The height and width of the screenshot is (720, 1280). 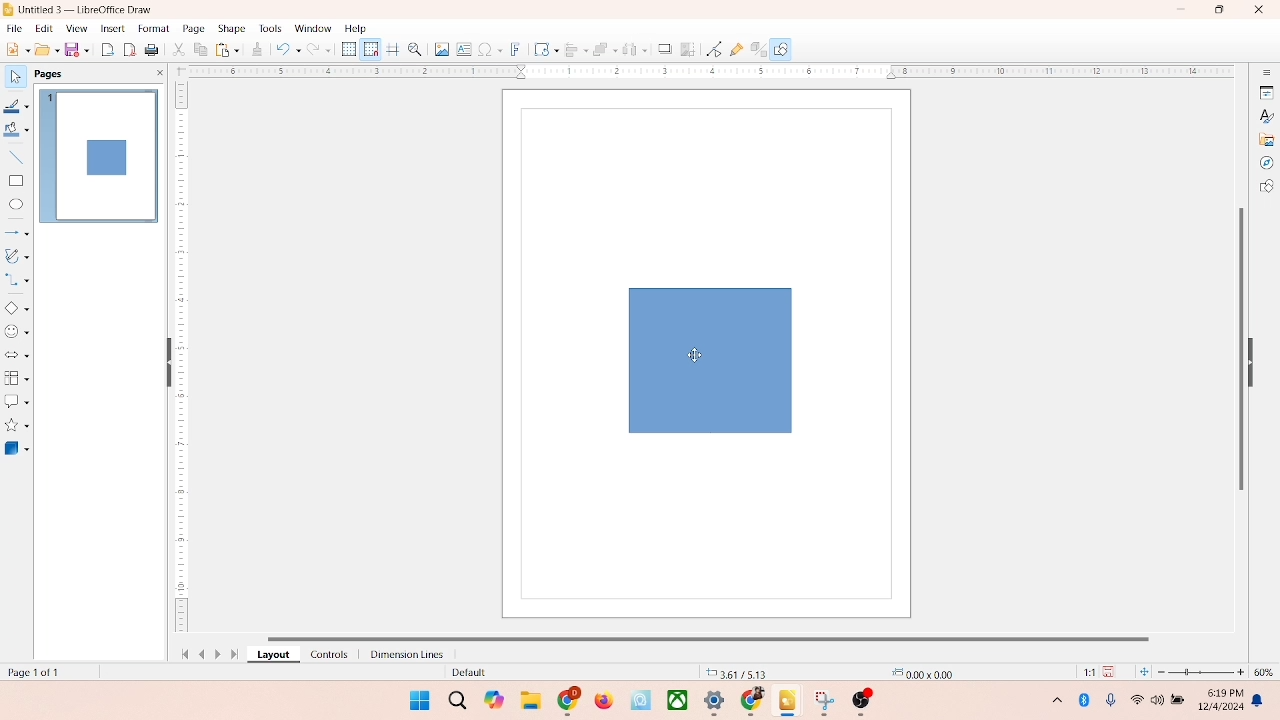 I want to click on Bluetooth, so click(x=1088, y=700).